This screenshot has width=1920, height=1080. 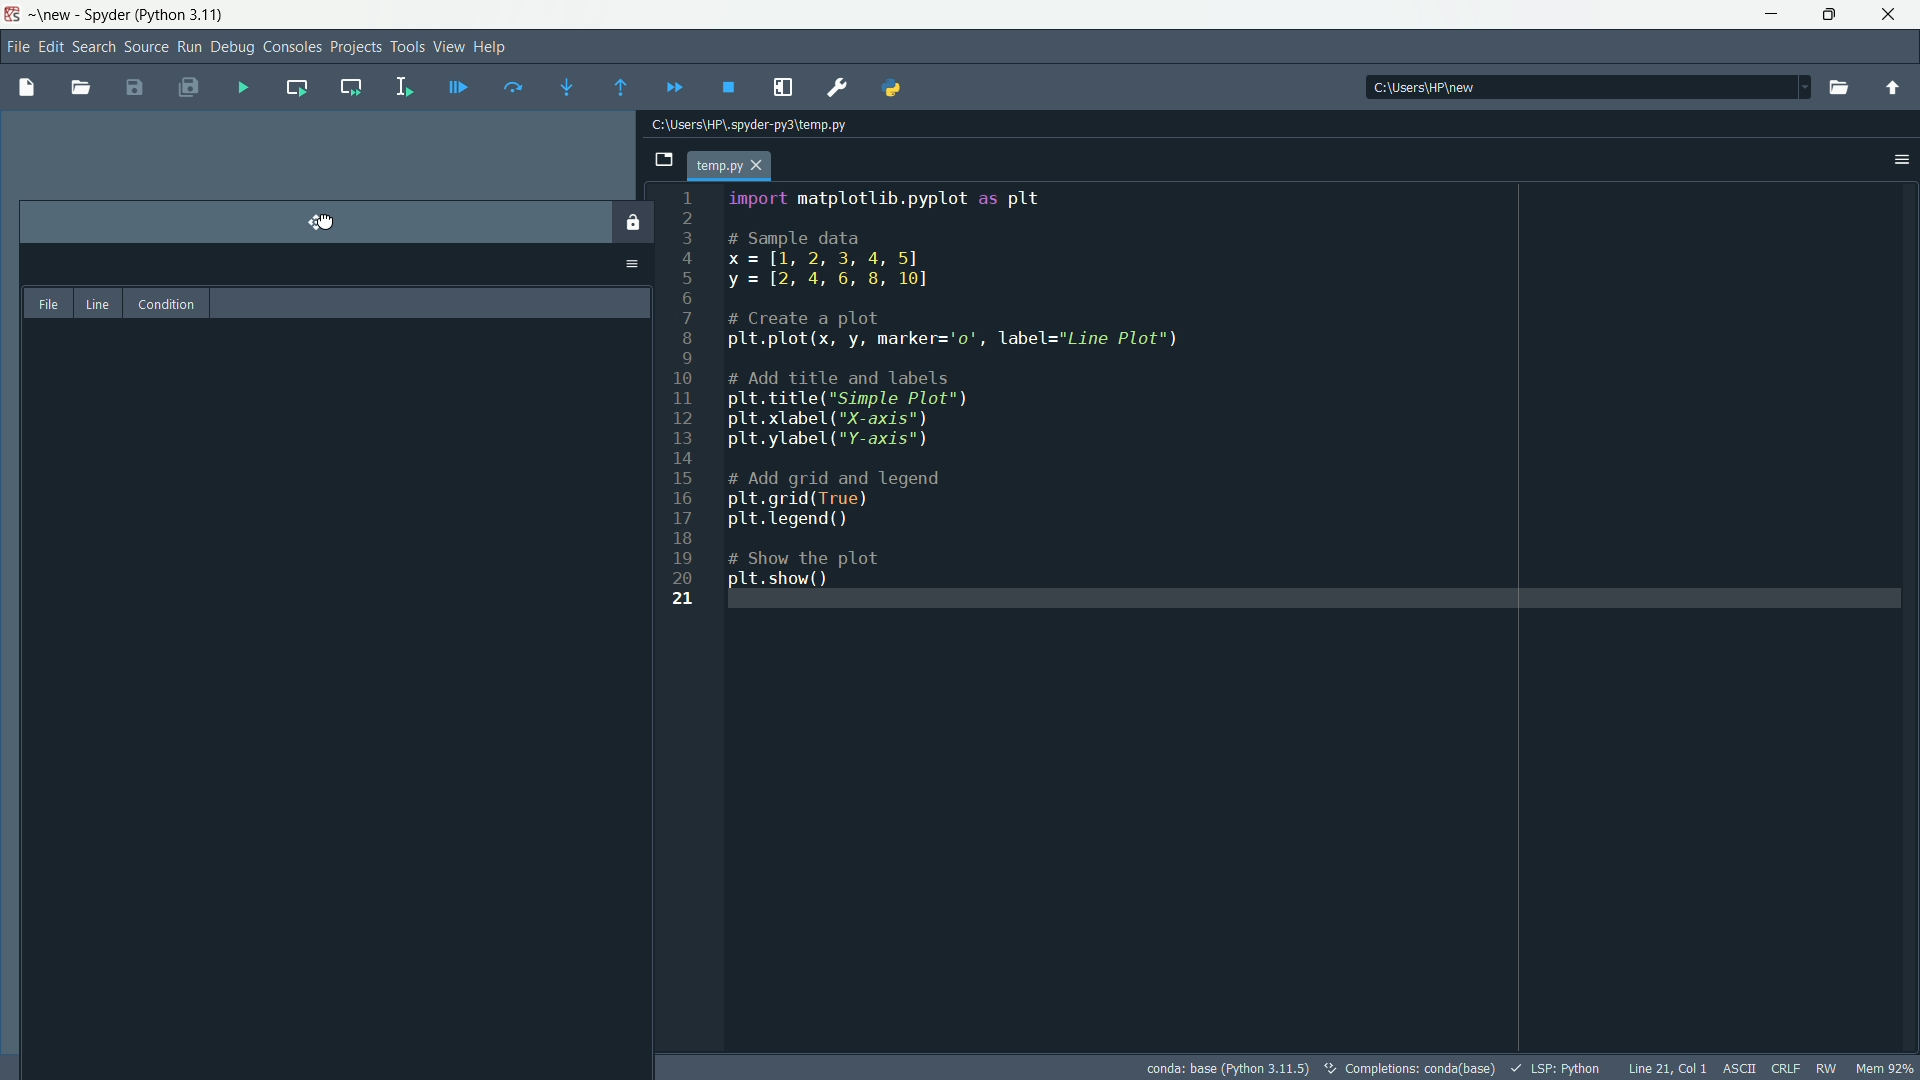 What do you see at coordinates (492, 48) in the screenshot?
I see `help menu` at bounding box center [492, 48].